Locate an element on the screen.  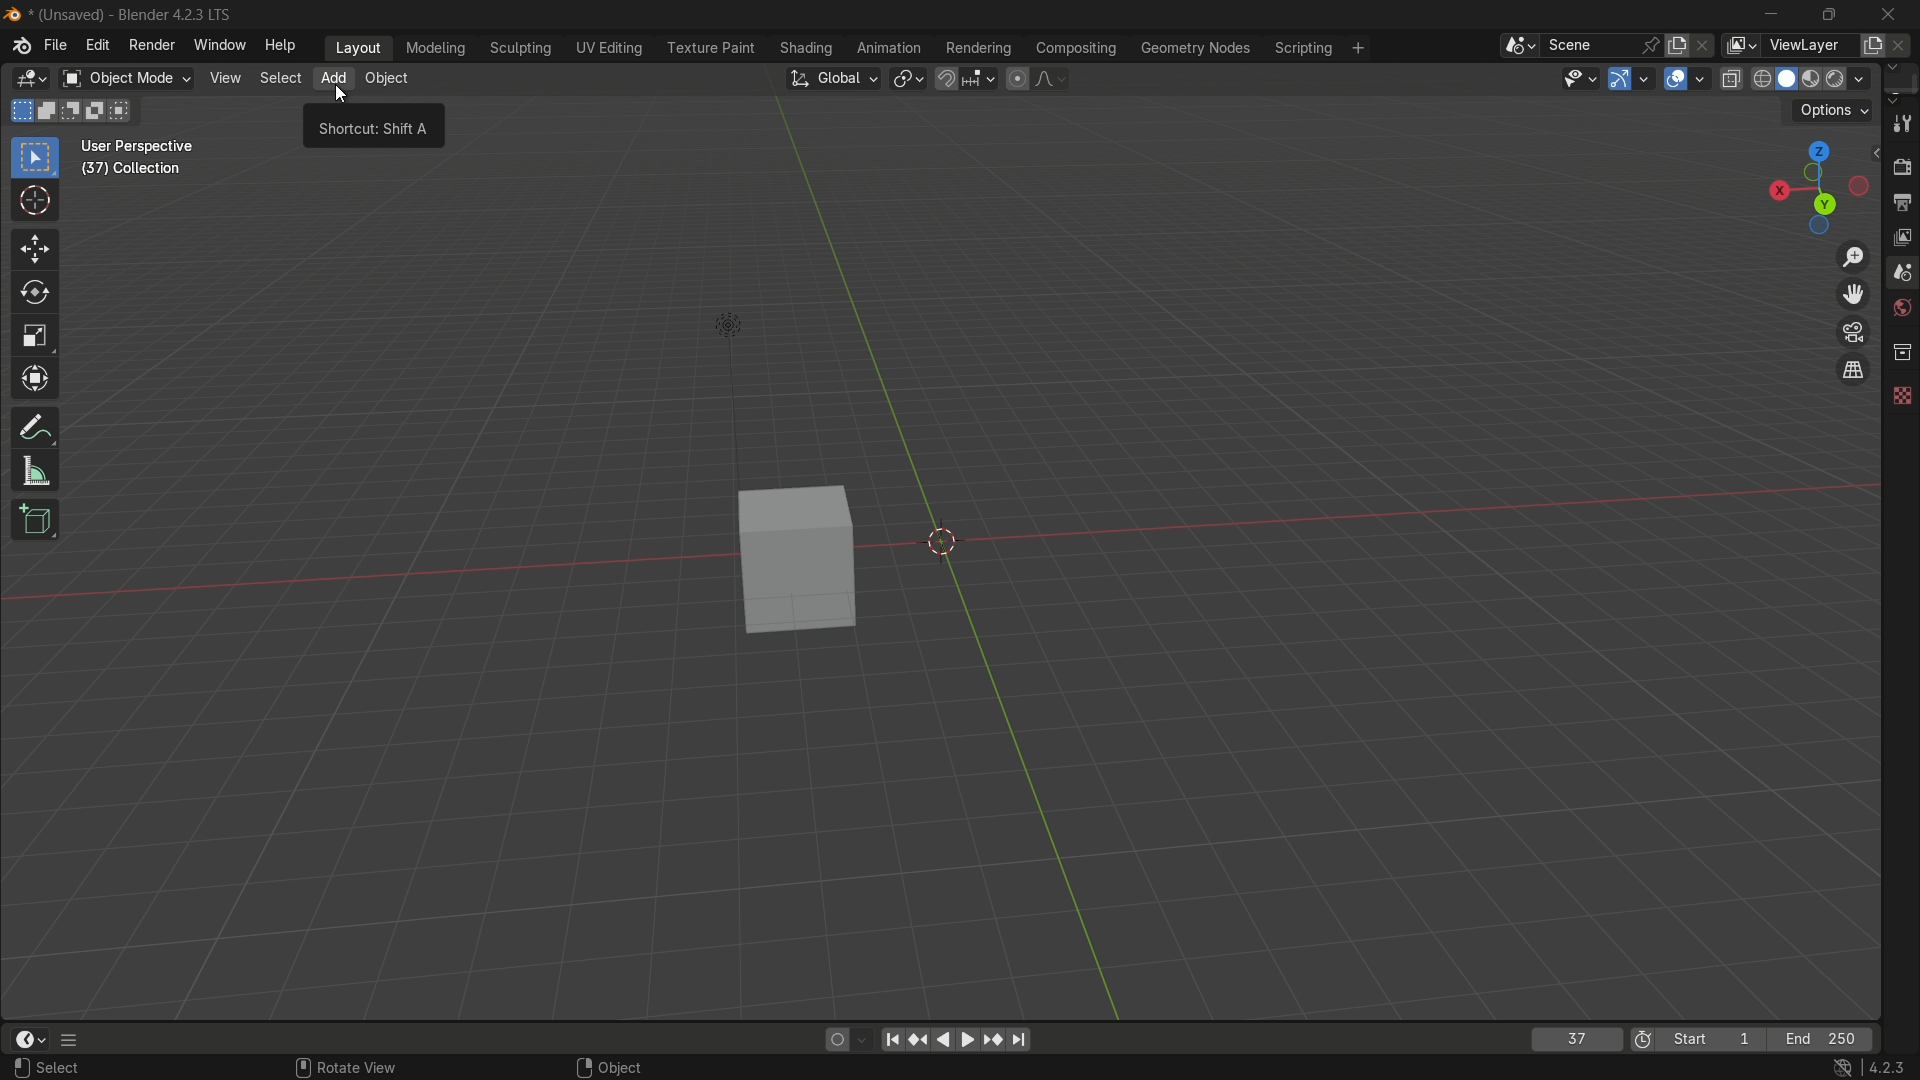
transform orientation is located at coordinates (835, 81).